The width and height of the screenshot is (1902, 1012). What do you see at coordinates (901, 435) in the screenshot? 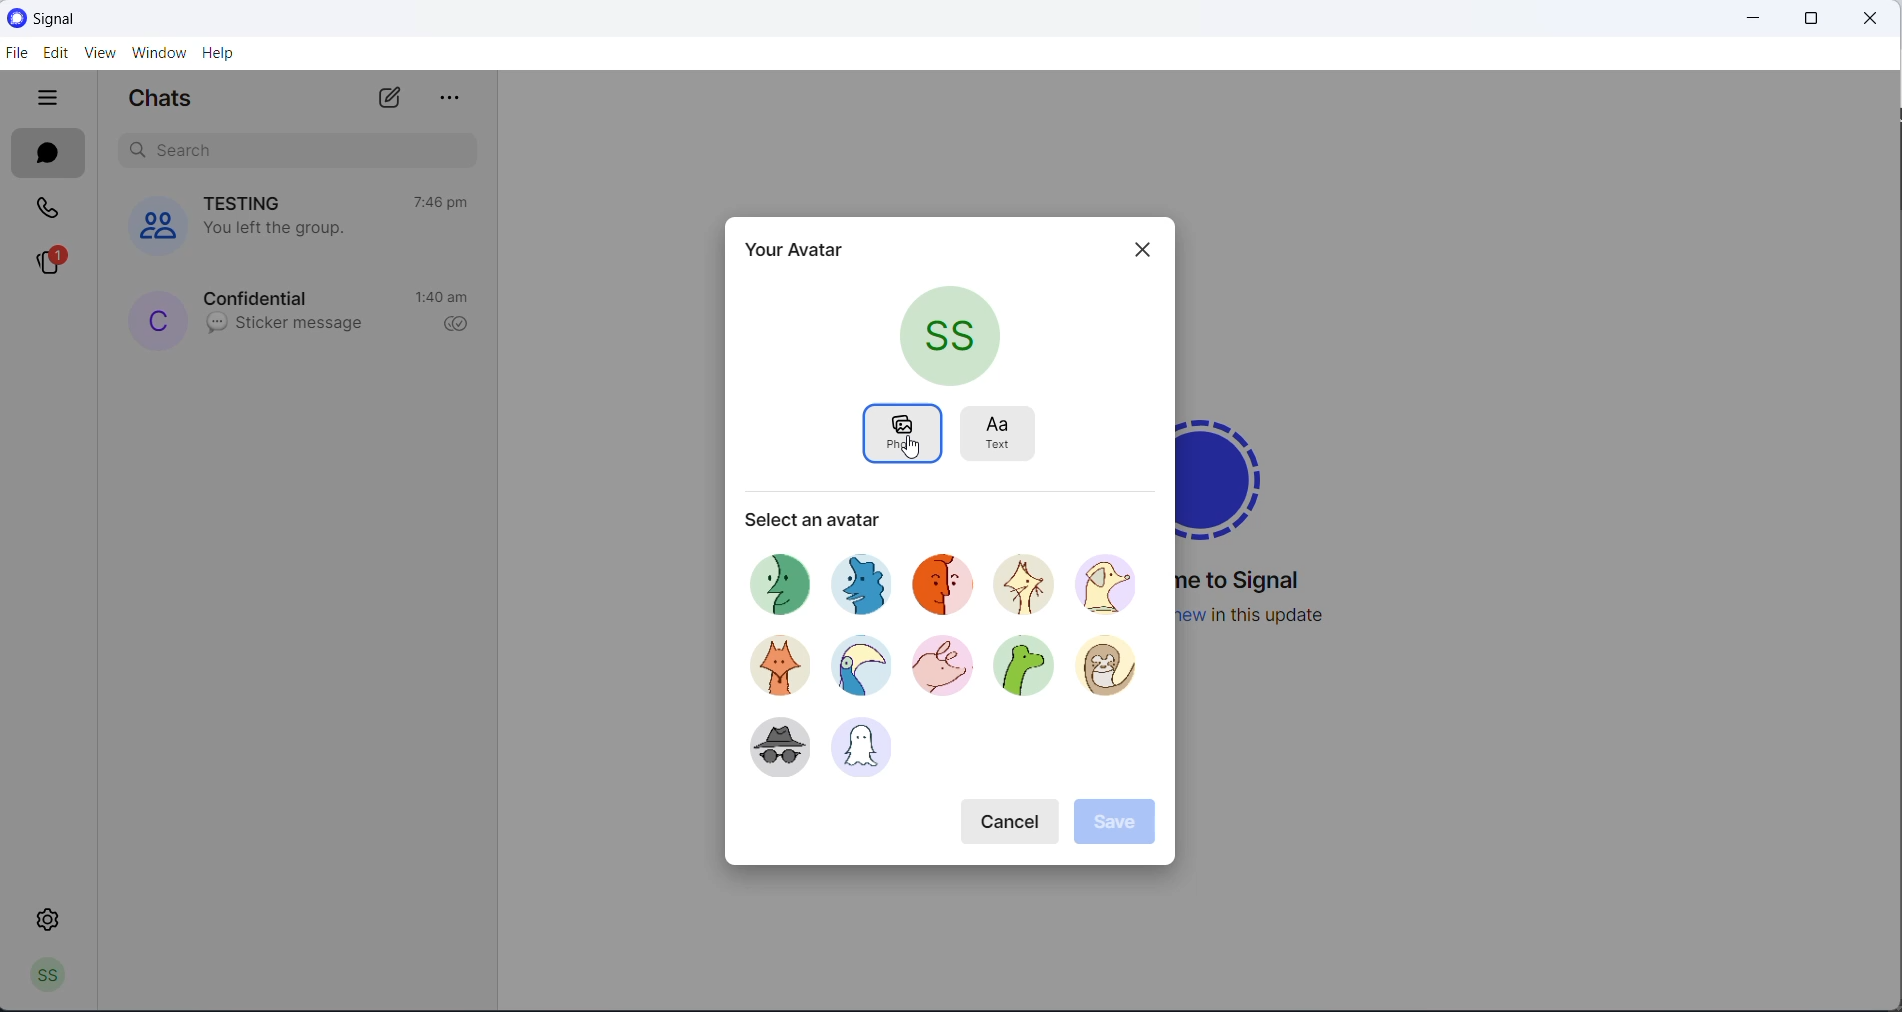
I see `photo` at bounding box center [901, 435].